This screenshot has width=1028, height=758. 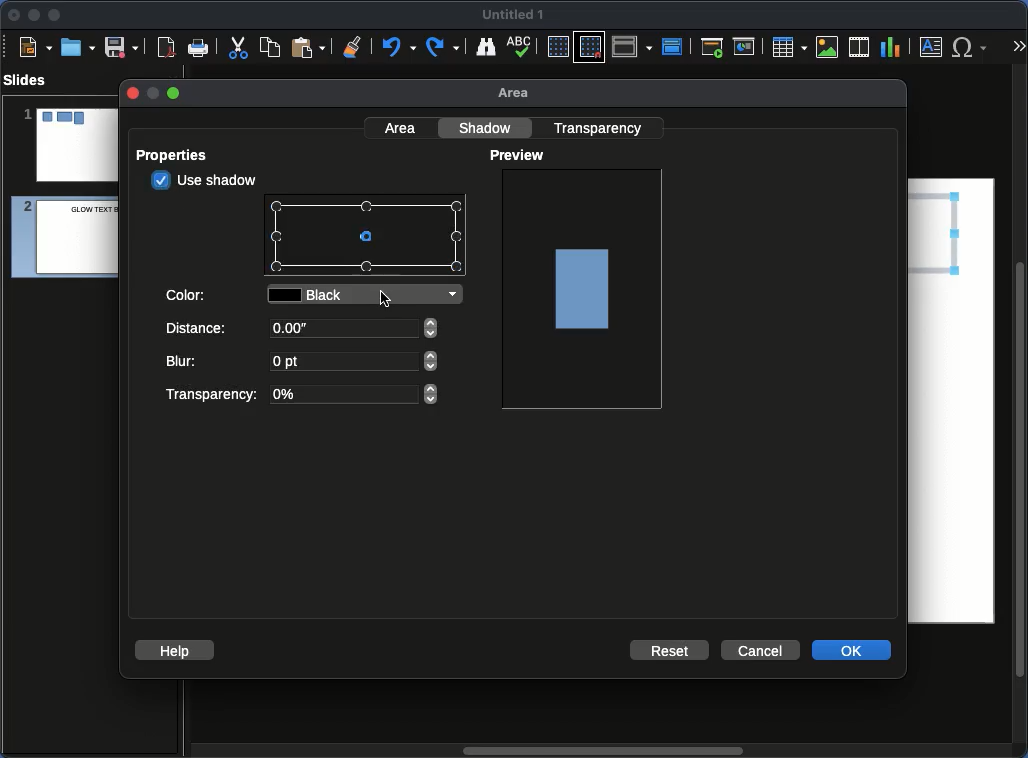 I want to click on Paste, so click(x=308, y=46).